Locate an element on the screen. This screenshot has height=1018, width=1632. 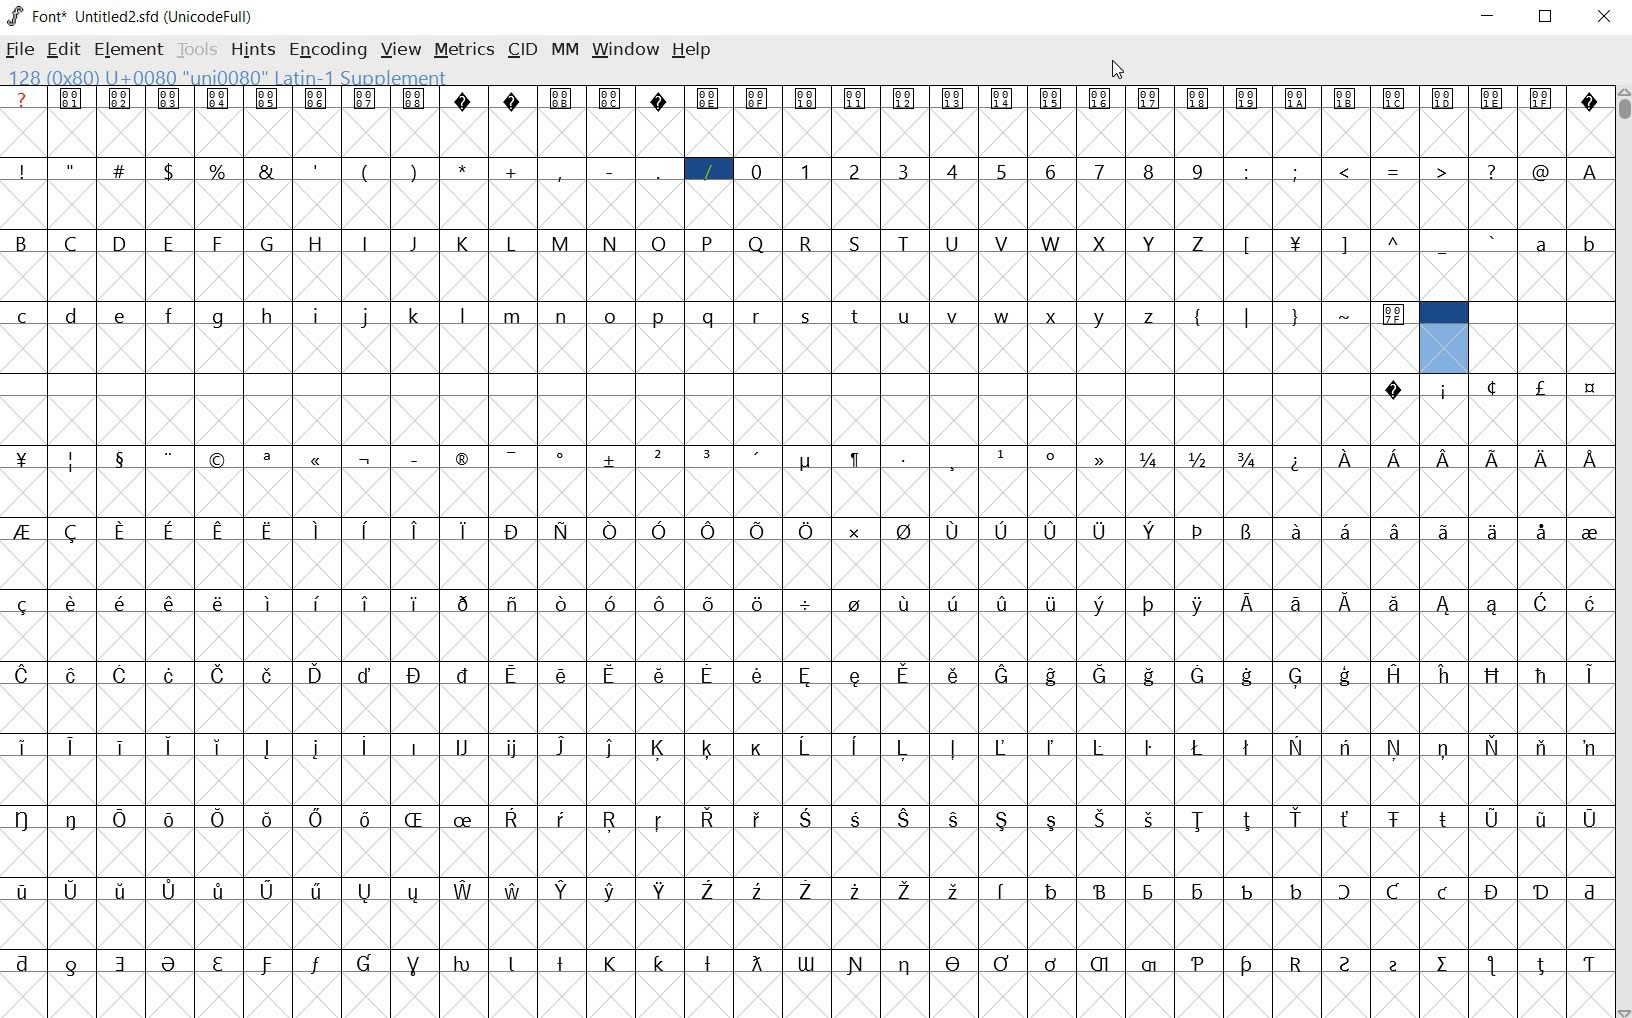
/ is located at coordinates (708, 169).